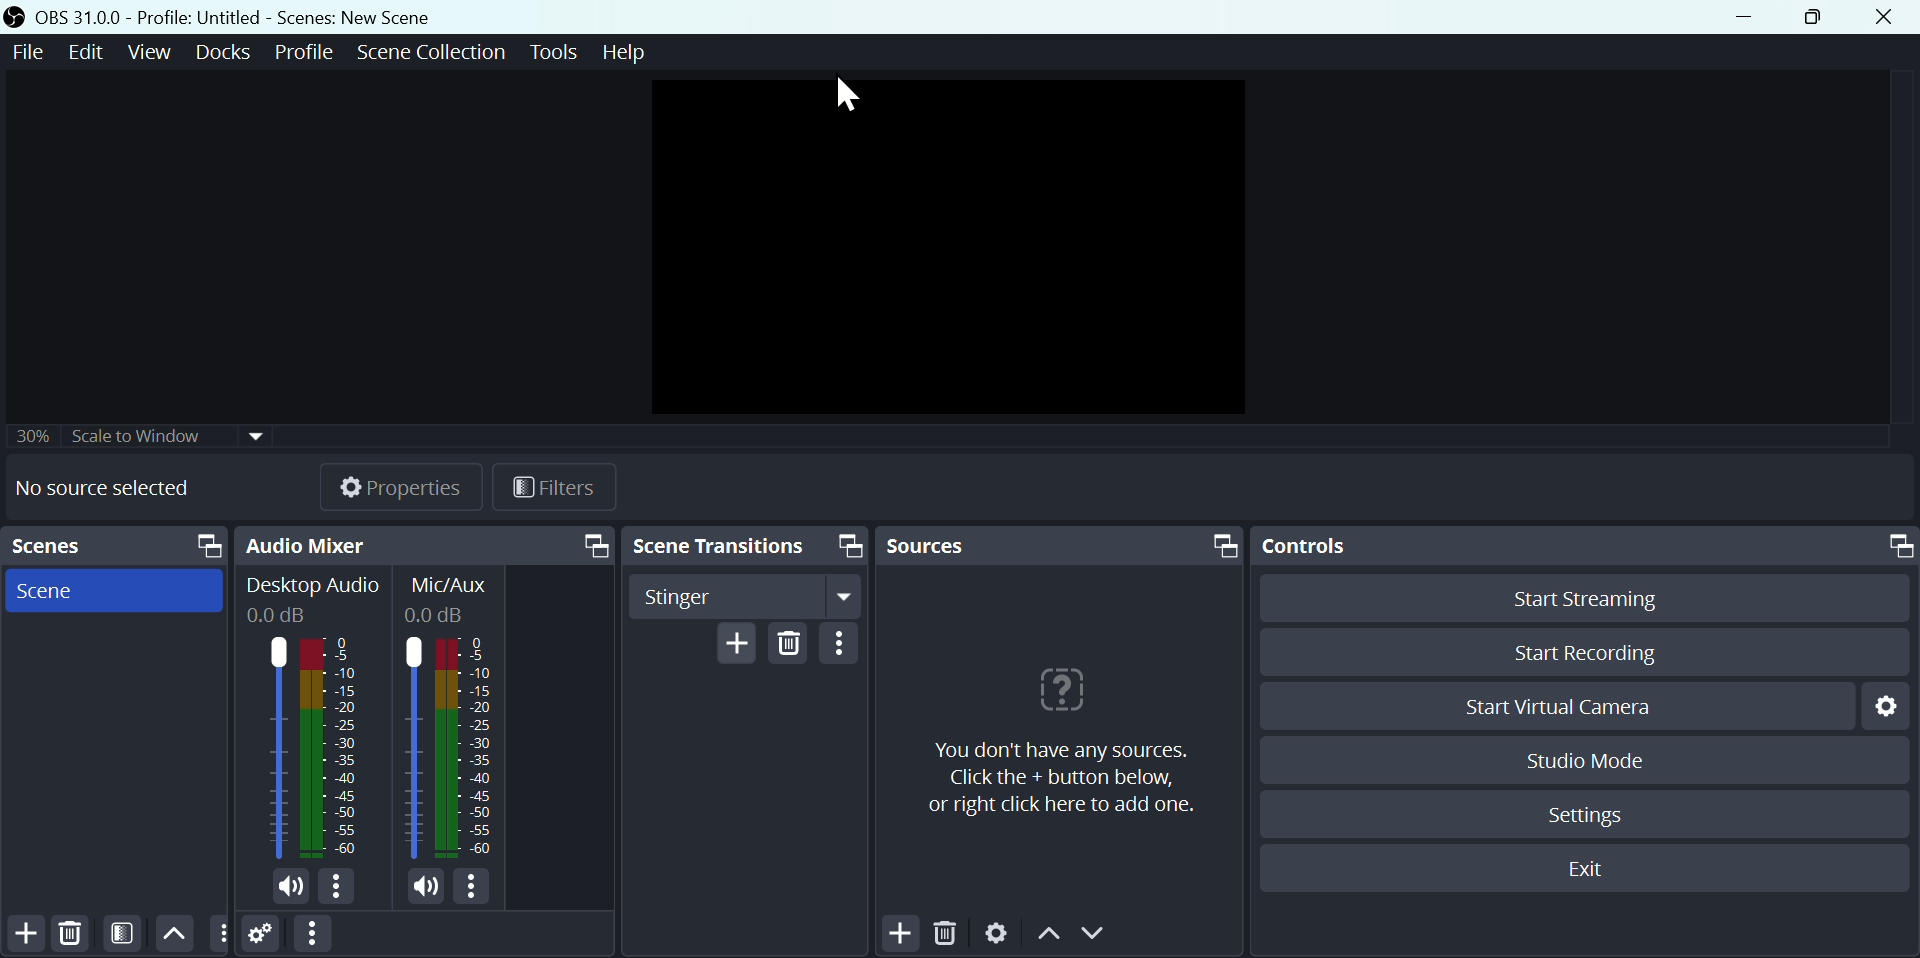 The height and width of the screenshot is (958, 1920). What do you see at coordinates (114, 591) in the screenshot?
I see `scenes` at bounding box center [114, 591].